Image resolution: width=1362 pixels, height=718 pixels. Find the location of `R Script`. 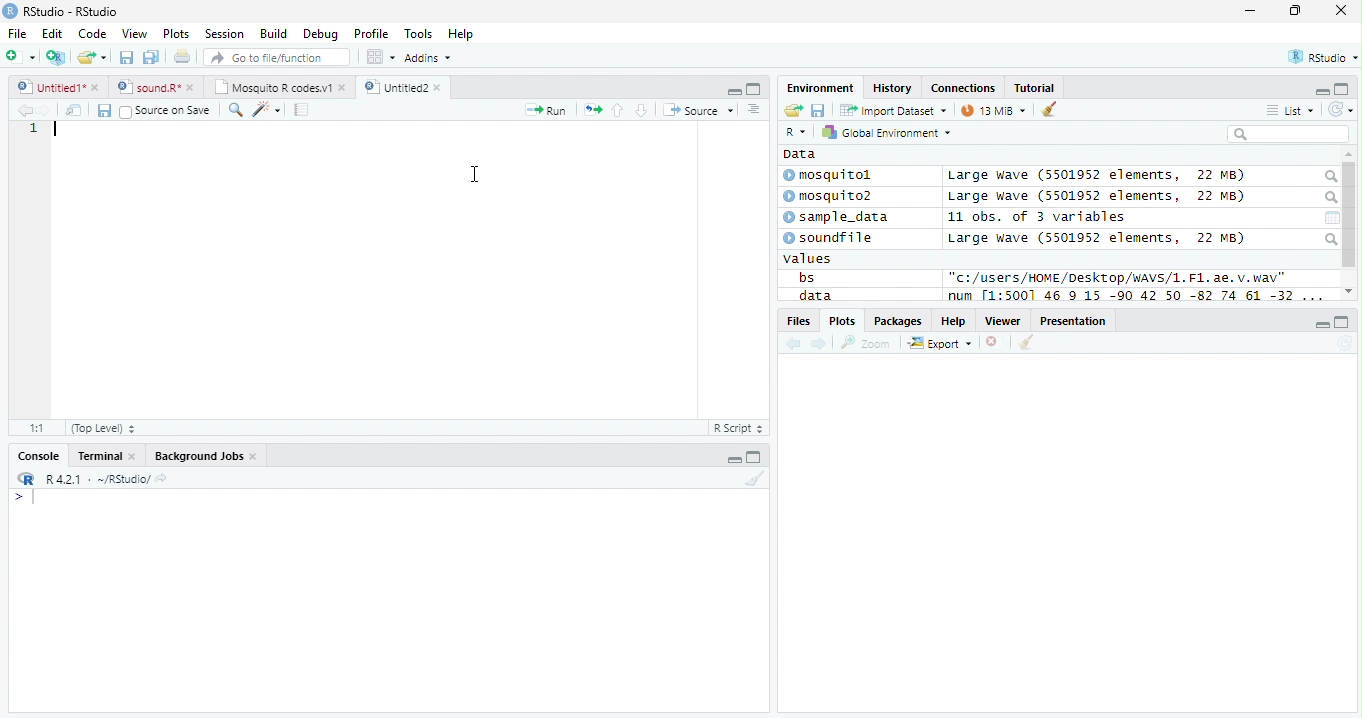

R Script is located at coordinates (739, 427).